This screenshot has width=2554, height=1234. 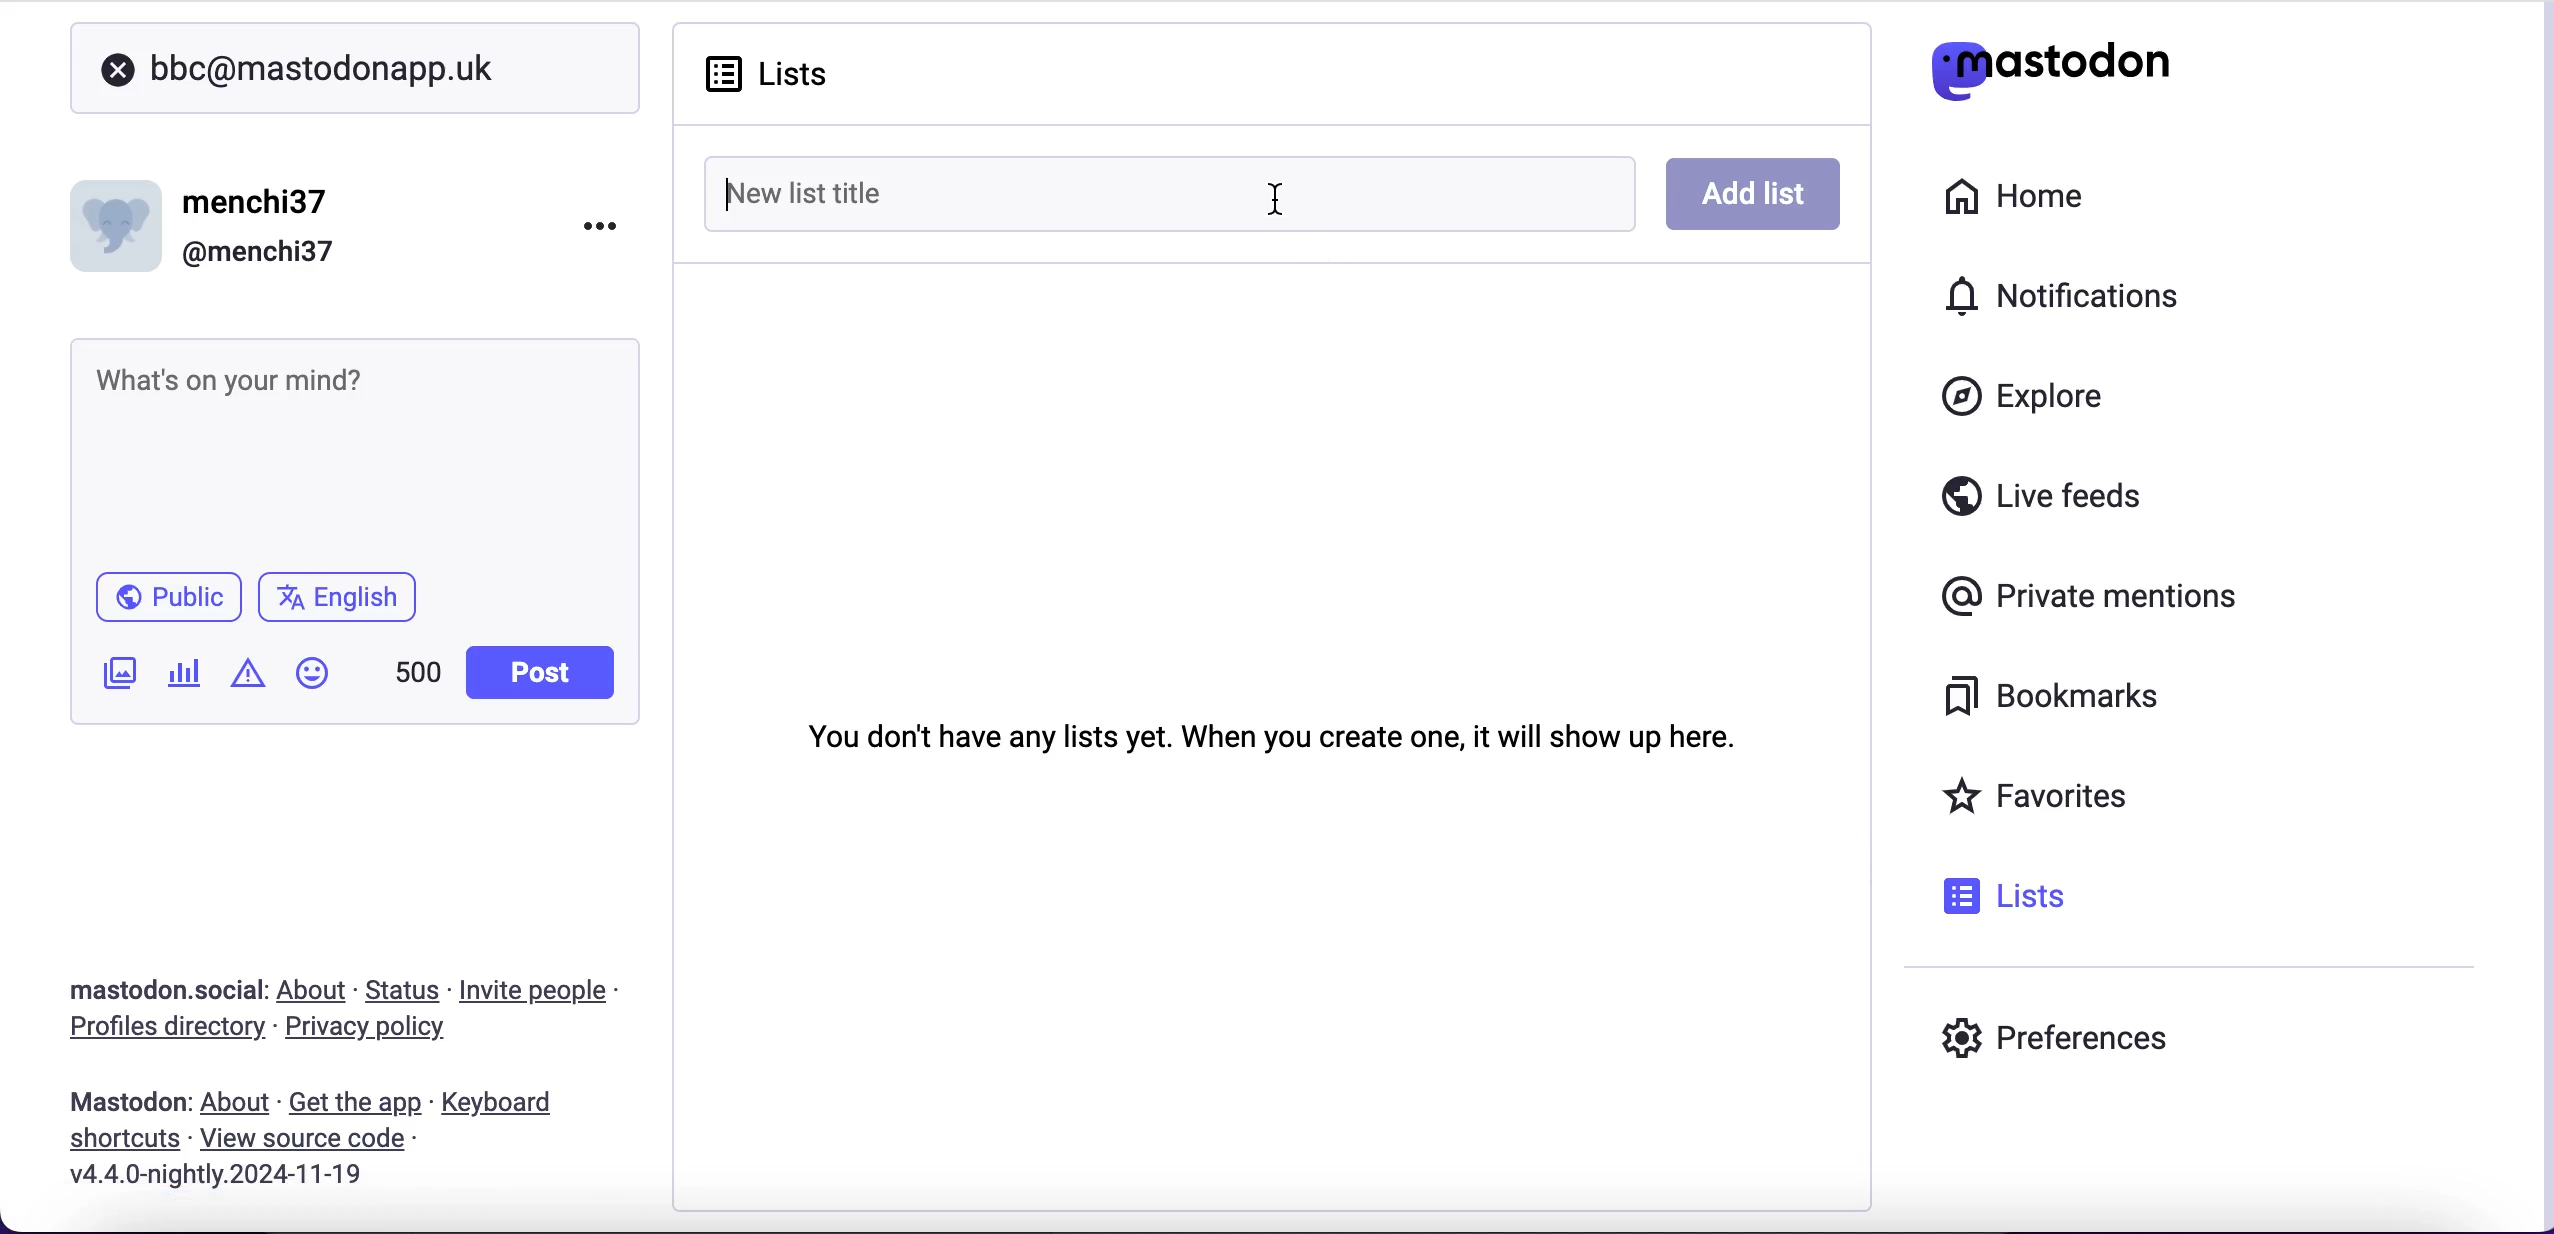 What do you see at coordinates (219, 223) in the screenshot?
I see `user name` at bounding box center [219, 223].